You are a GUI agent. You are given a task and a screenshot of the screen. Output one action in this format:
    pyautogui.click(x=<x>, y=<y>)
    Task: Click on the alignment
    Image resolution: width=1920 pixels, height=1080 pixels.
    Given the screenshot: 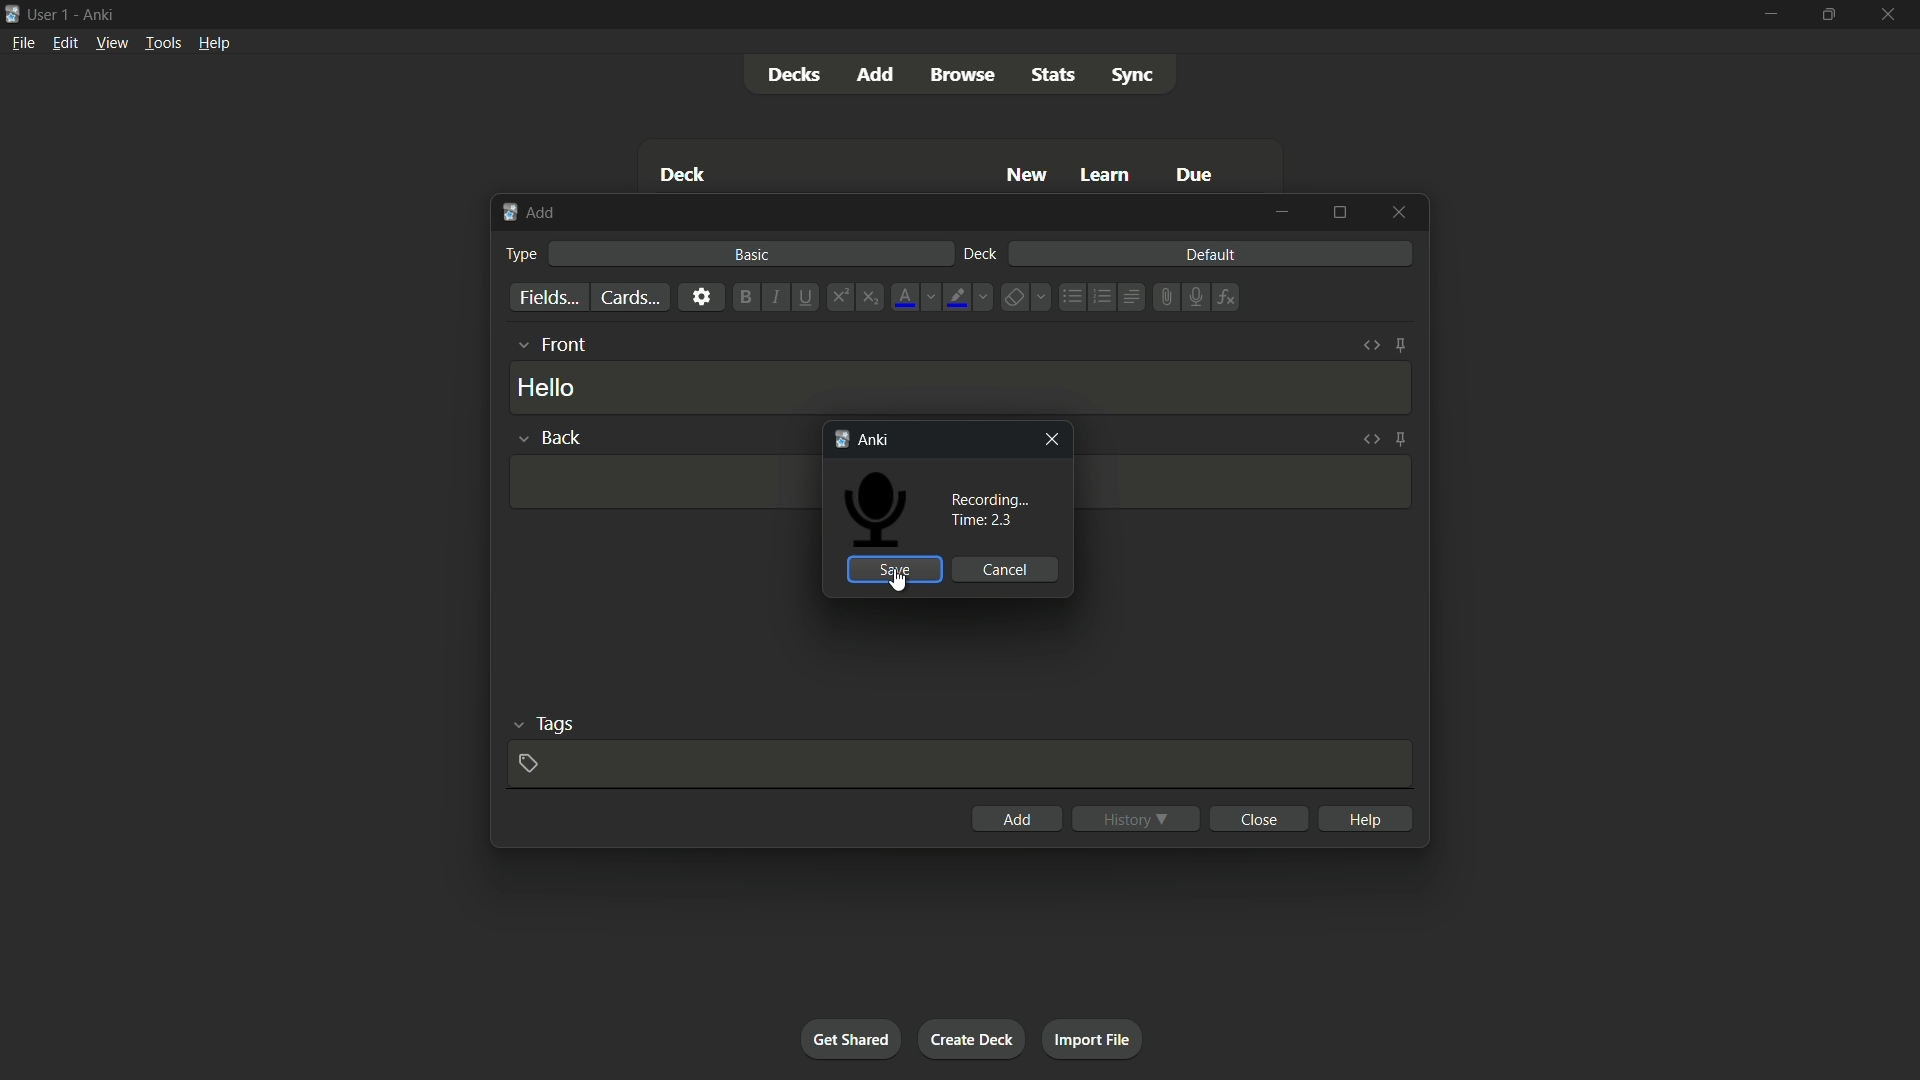 What is the action you would take?
    pyautogui.click(x=1132, y=296)
    